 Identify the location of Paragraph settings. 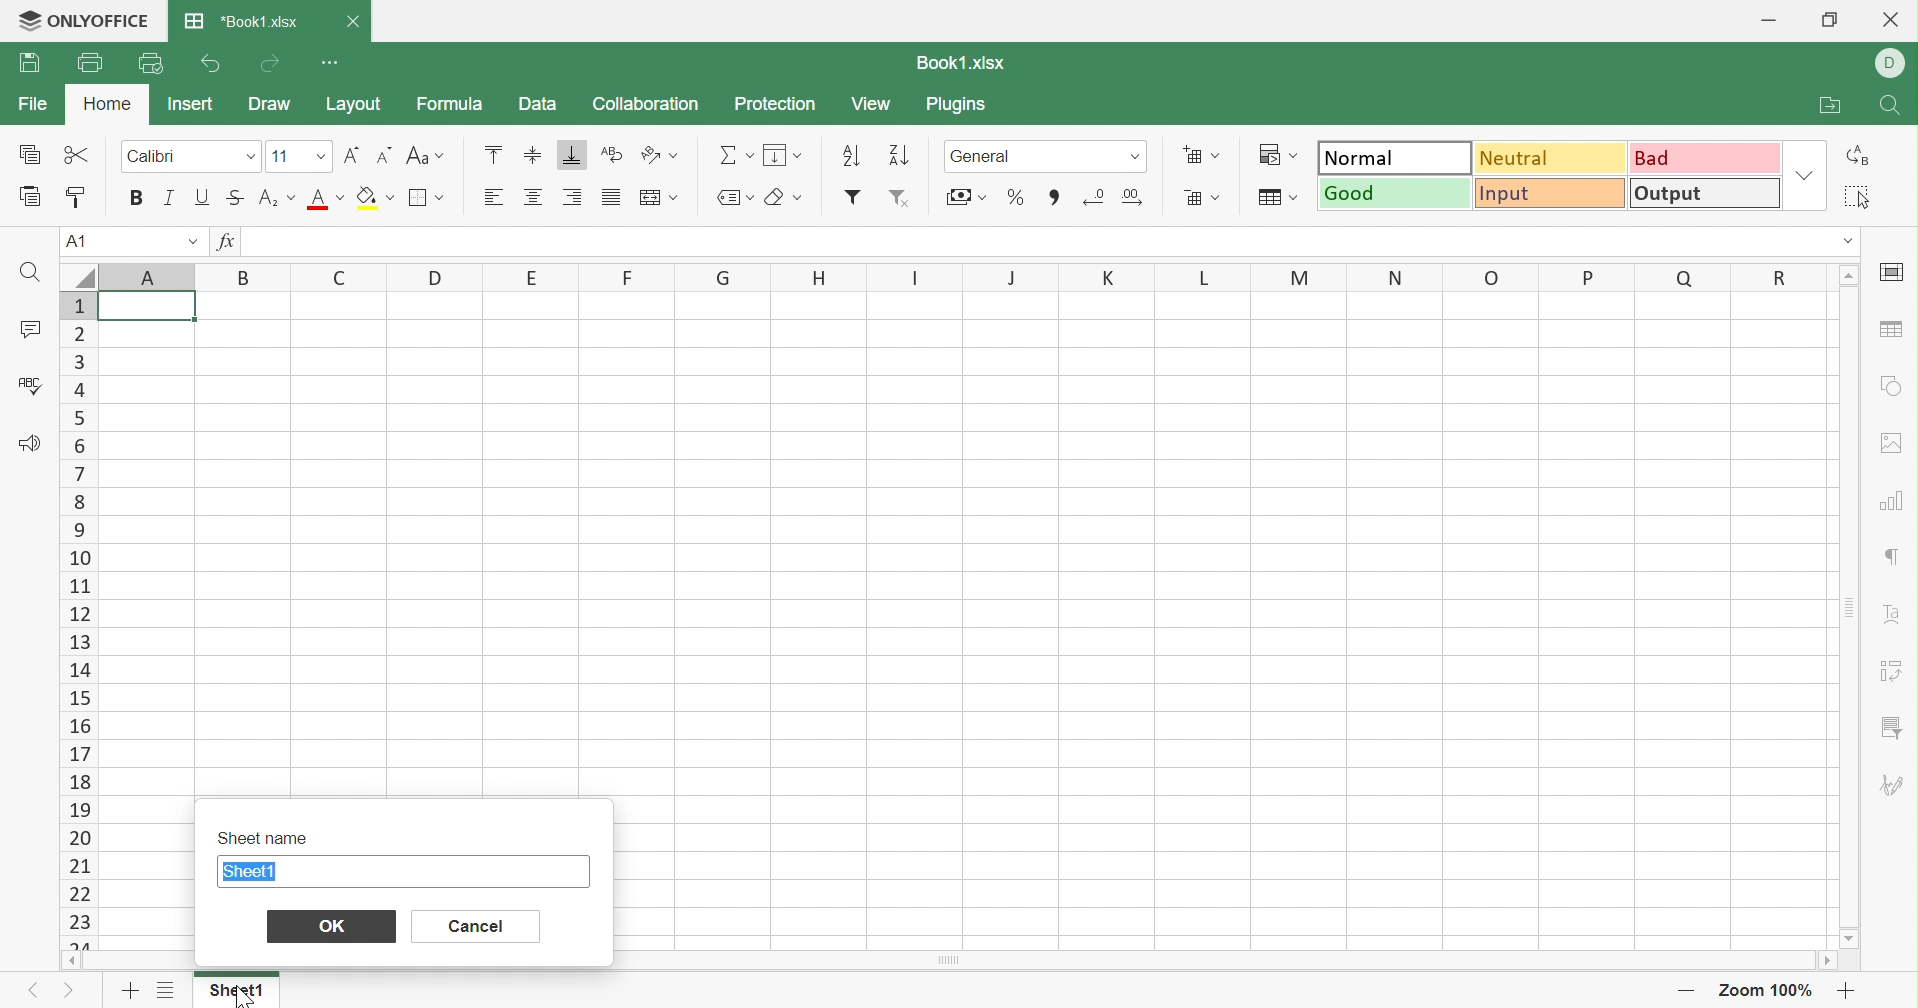
(1891, 554).